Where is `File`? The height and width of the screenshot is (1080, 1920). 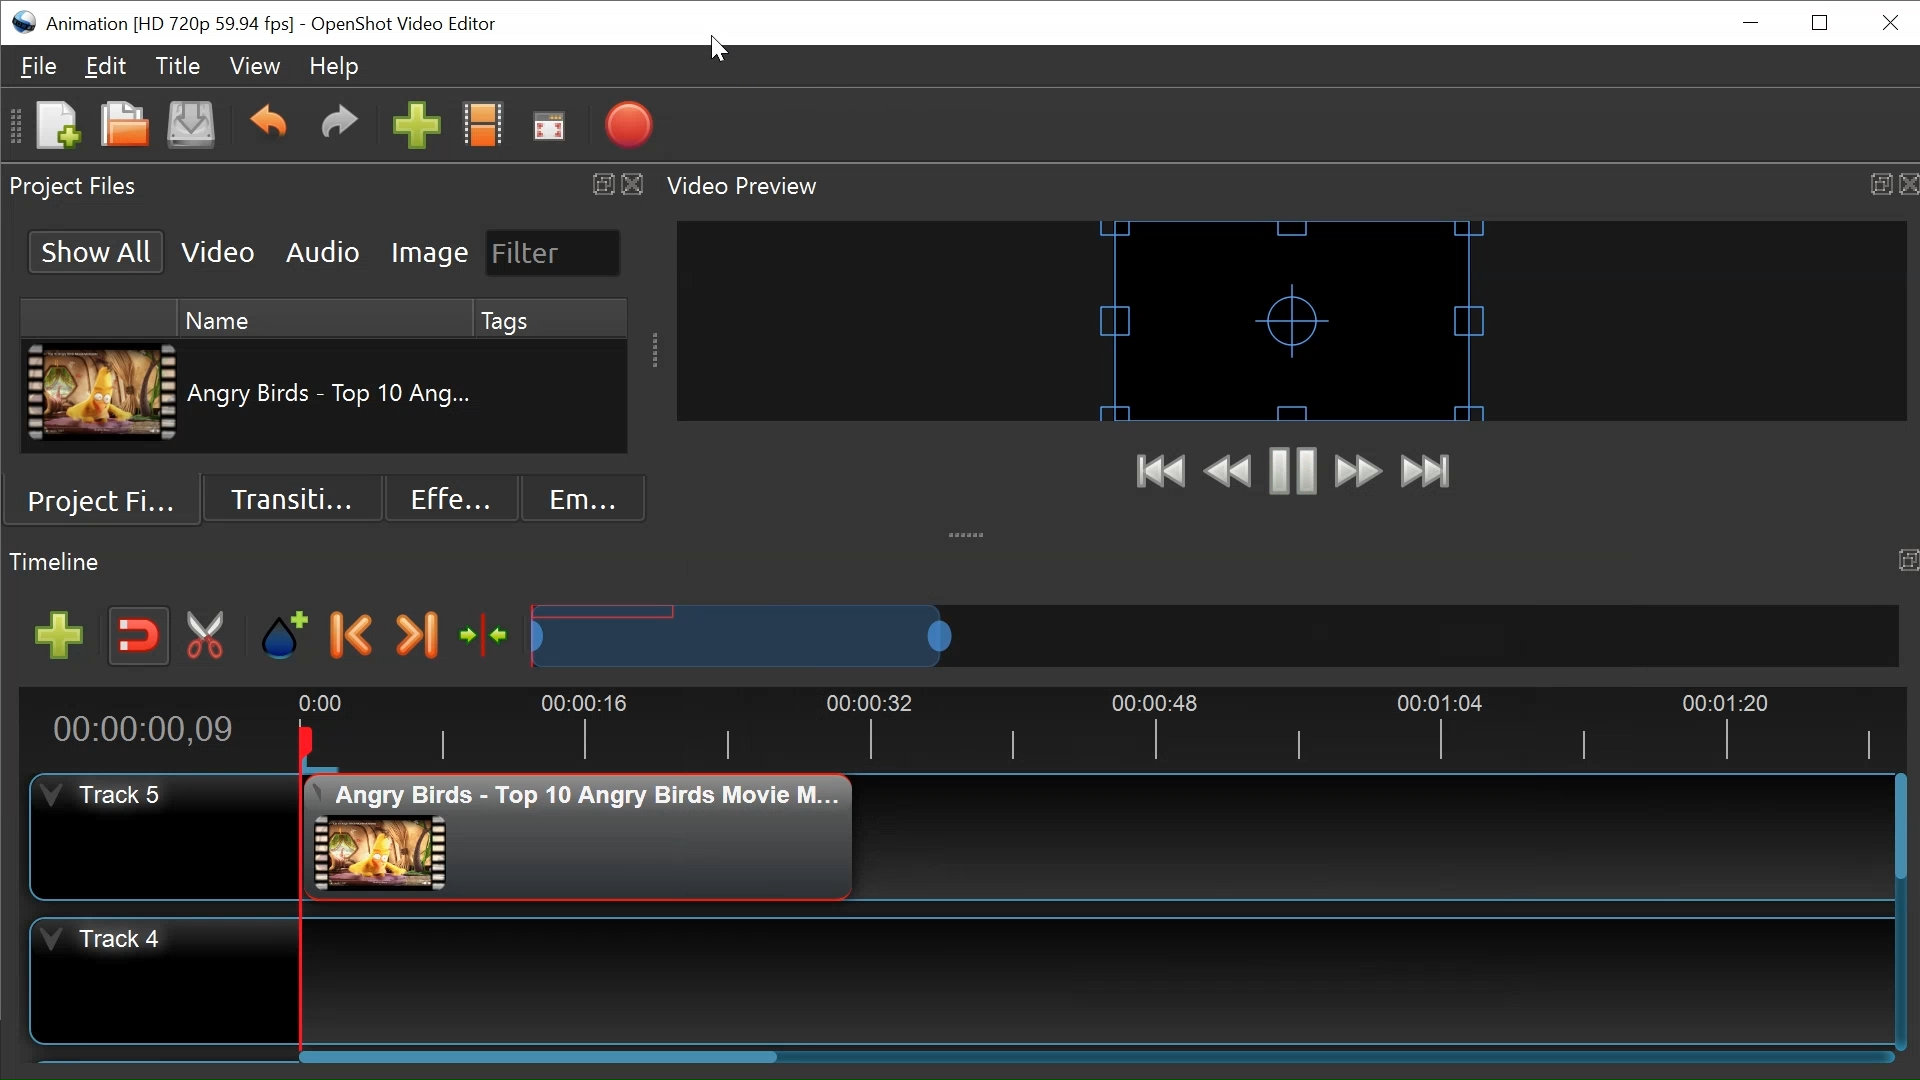
File is located at coordinates (39, 66).